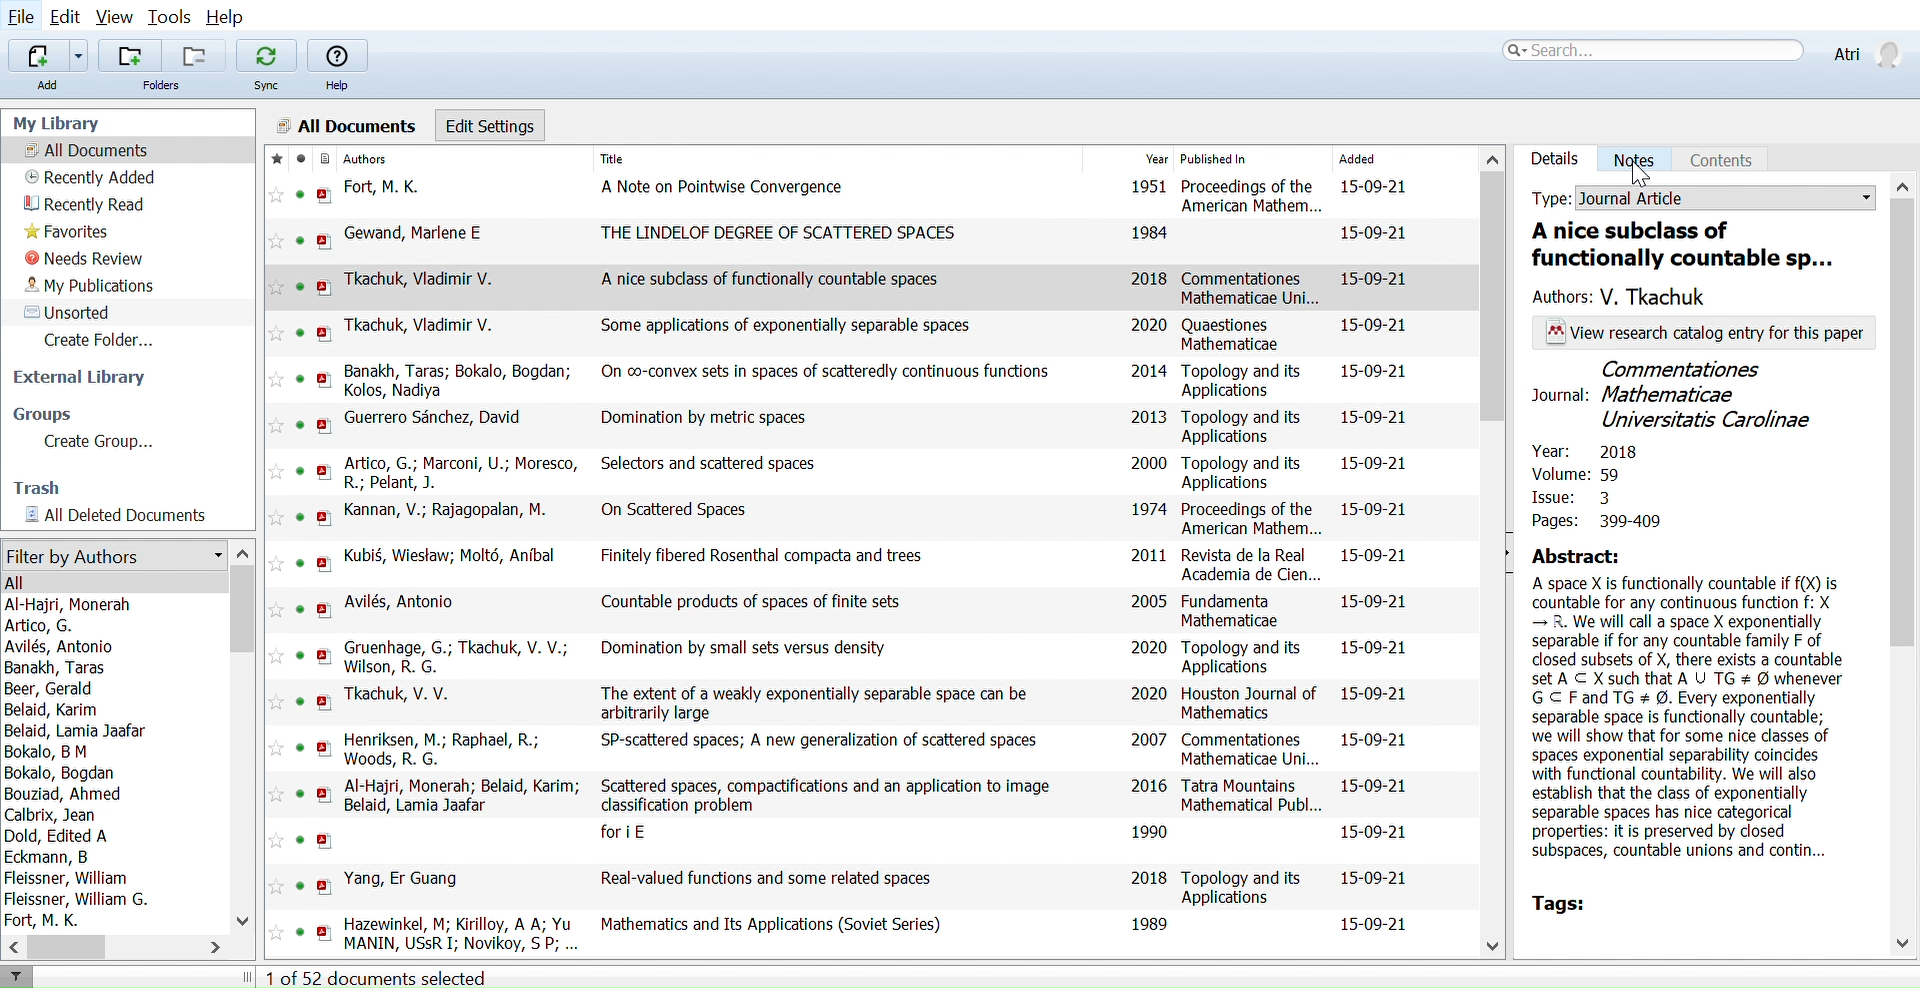 This screenshot has height=988, width=1920. Describe the element at coordinates (1902, 187) in the screenshot. I see `Move up in sidebar` at that location.